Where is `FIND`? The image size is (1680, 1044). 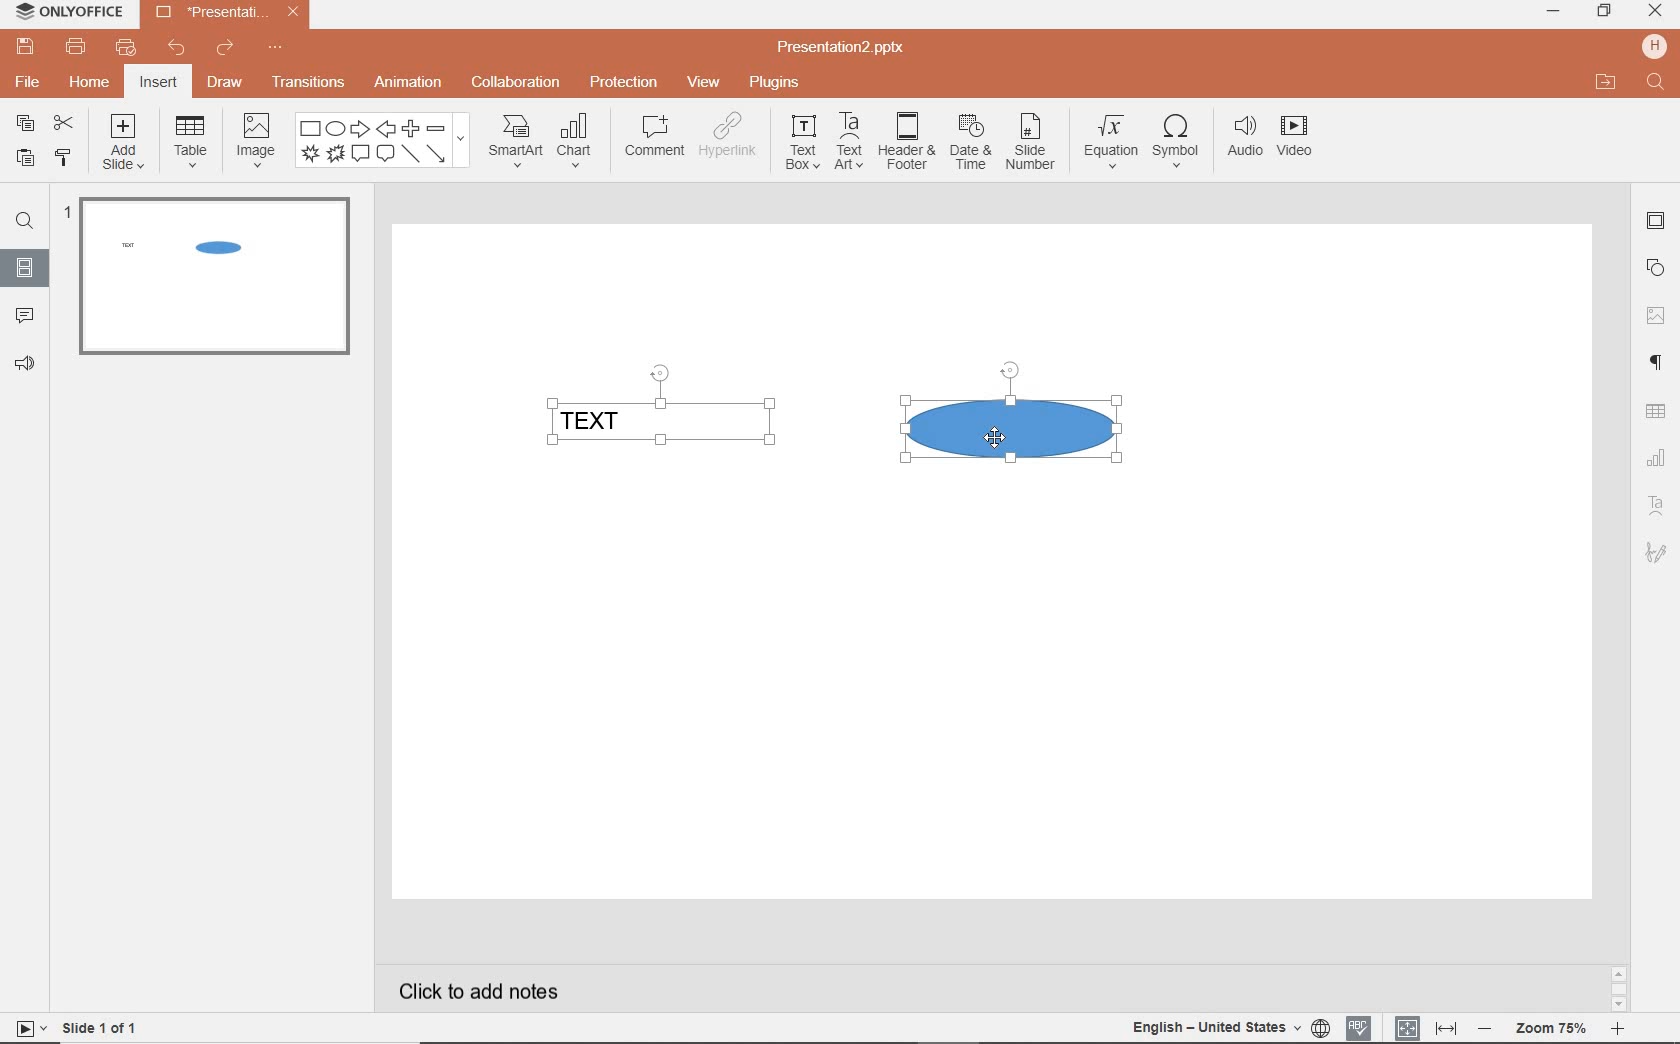 FIND is located at coordinates (1658, 84).